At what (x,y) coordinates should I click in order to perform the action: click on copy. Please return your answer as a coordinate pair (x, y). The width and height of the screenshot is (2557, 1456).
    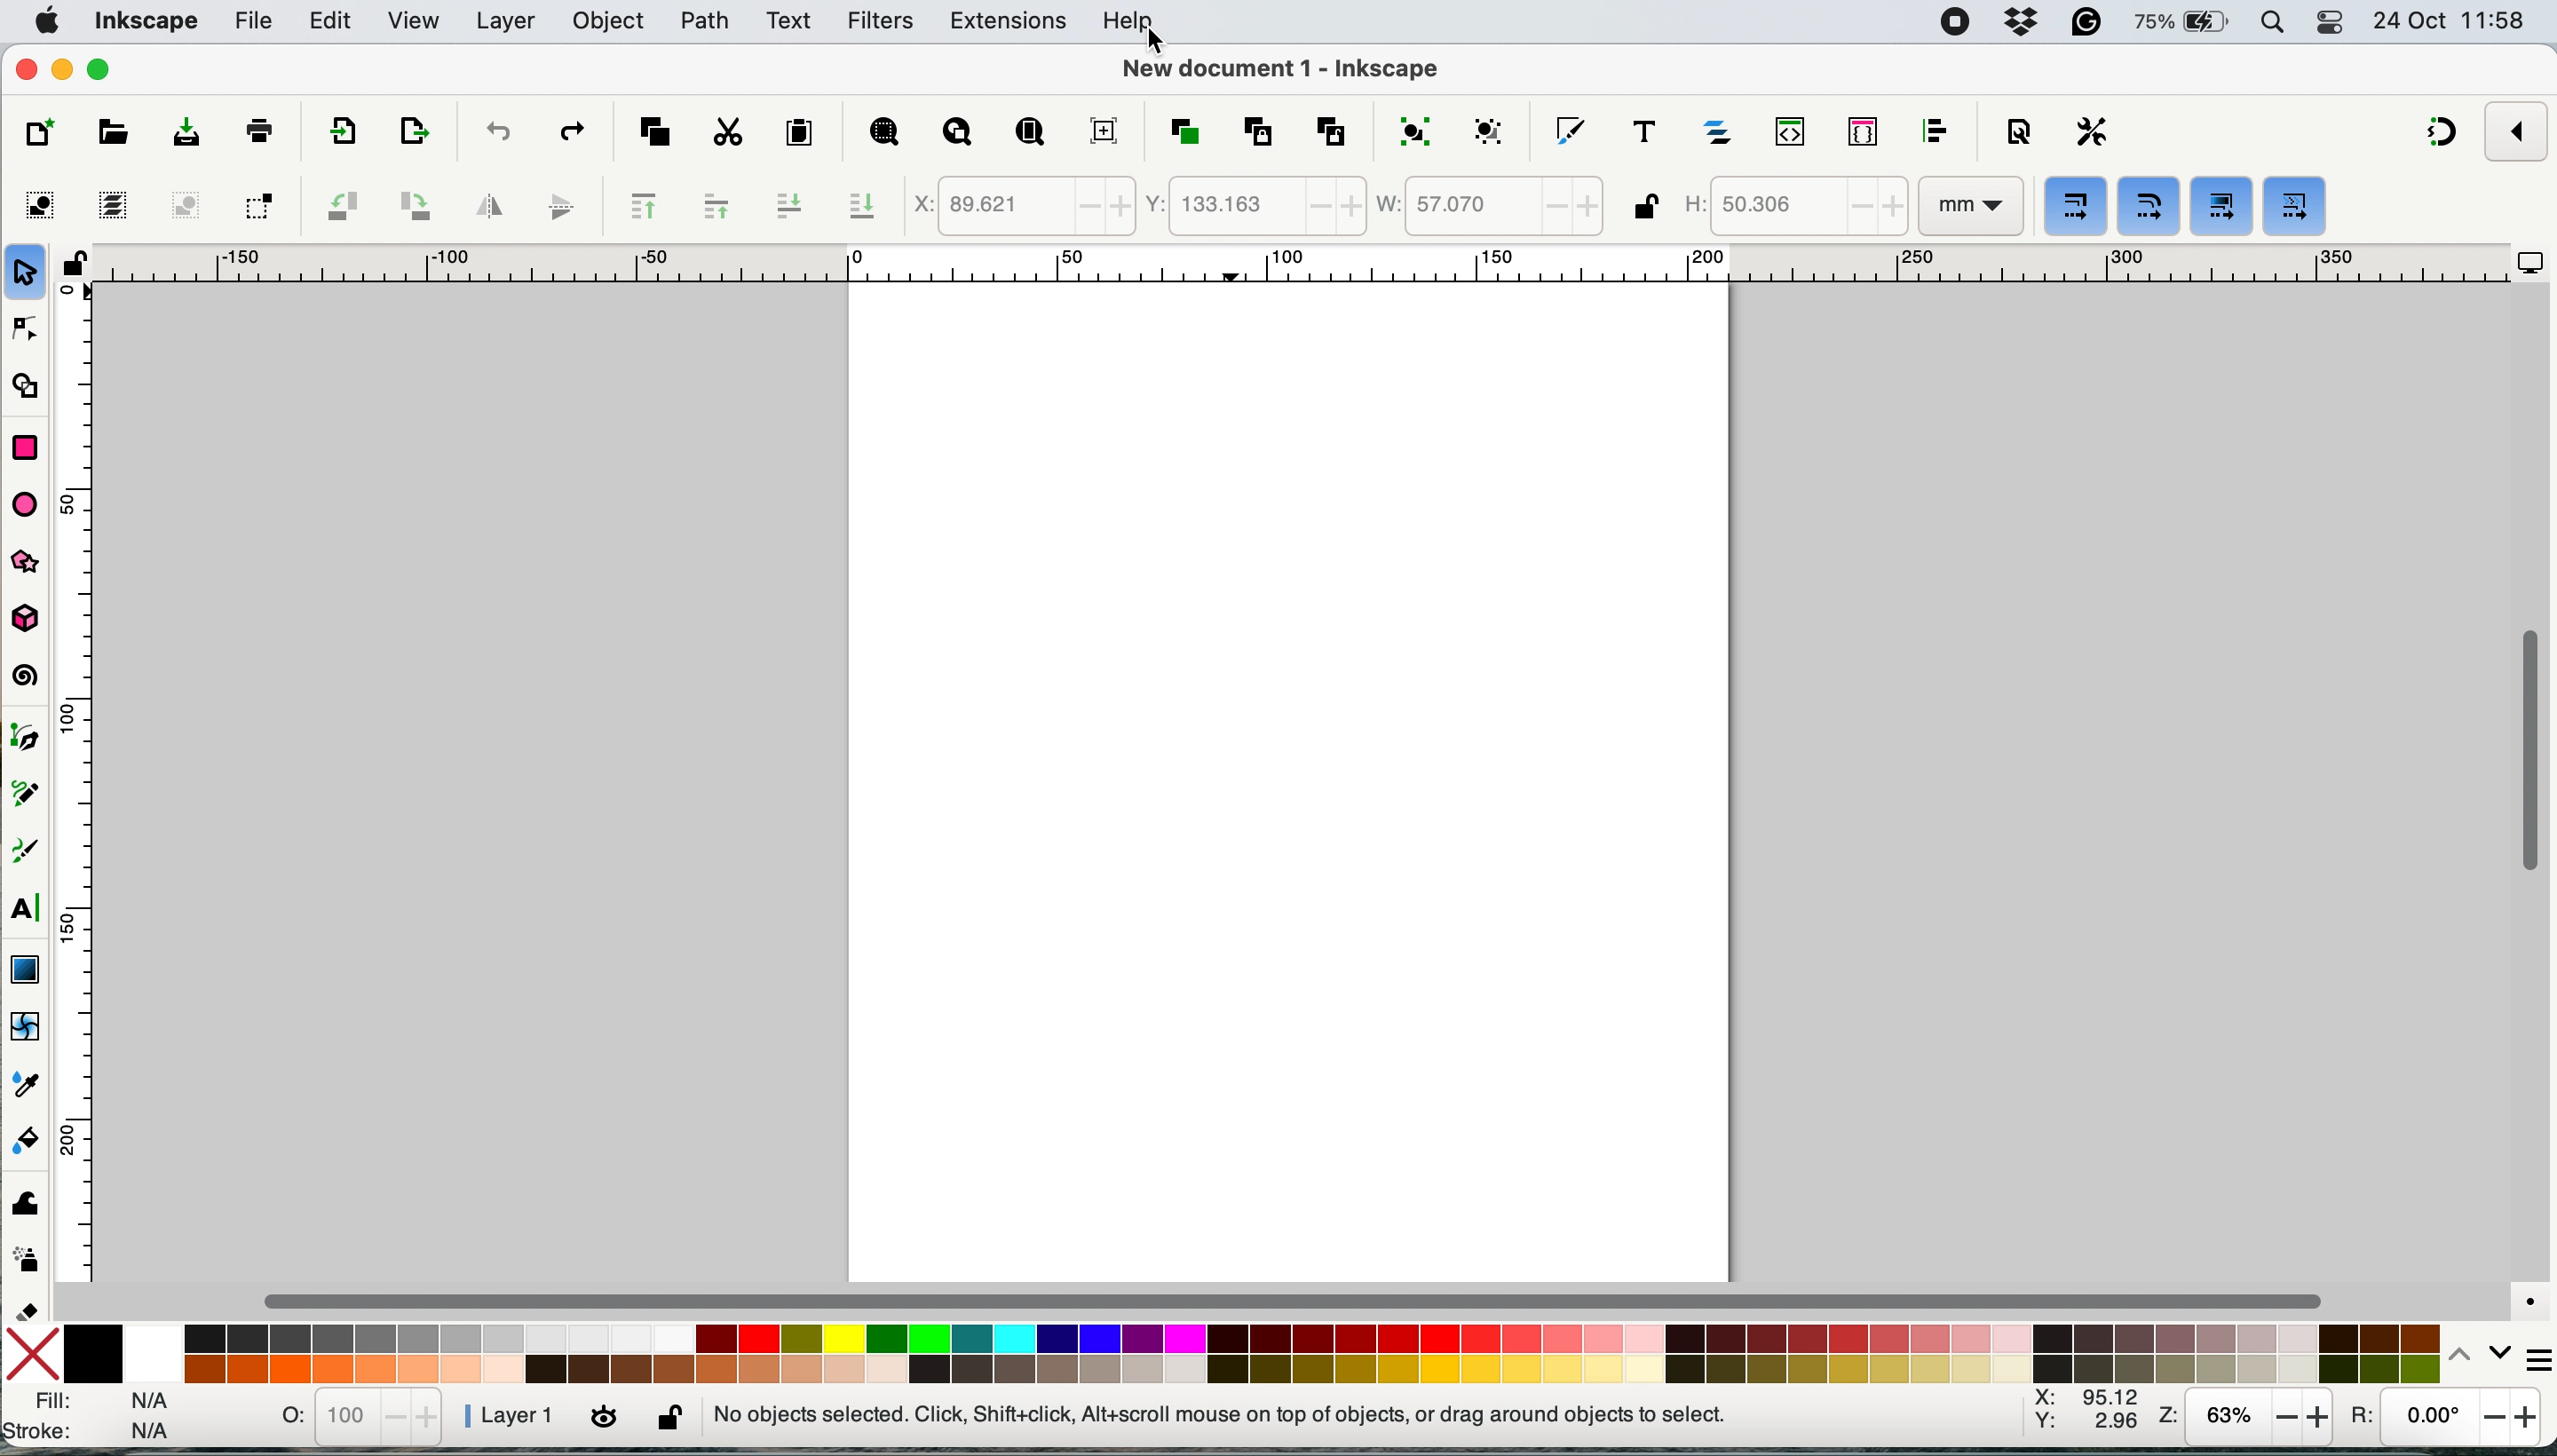
    Looking at the image, I should click on (658, 132).